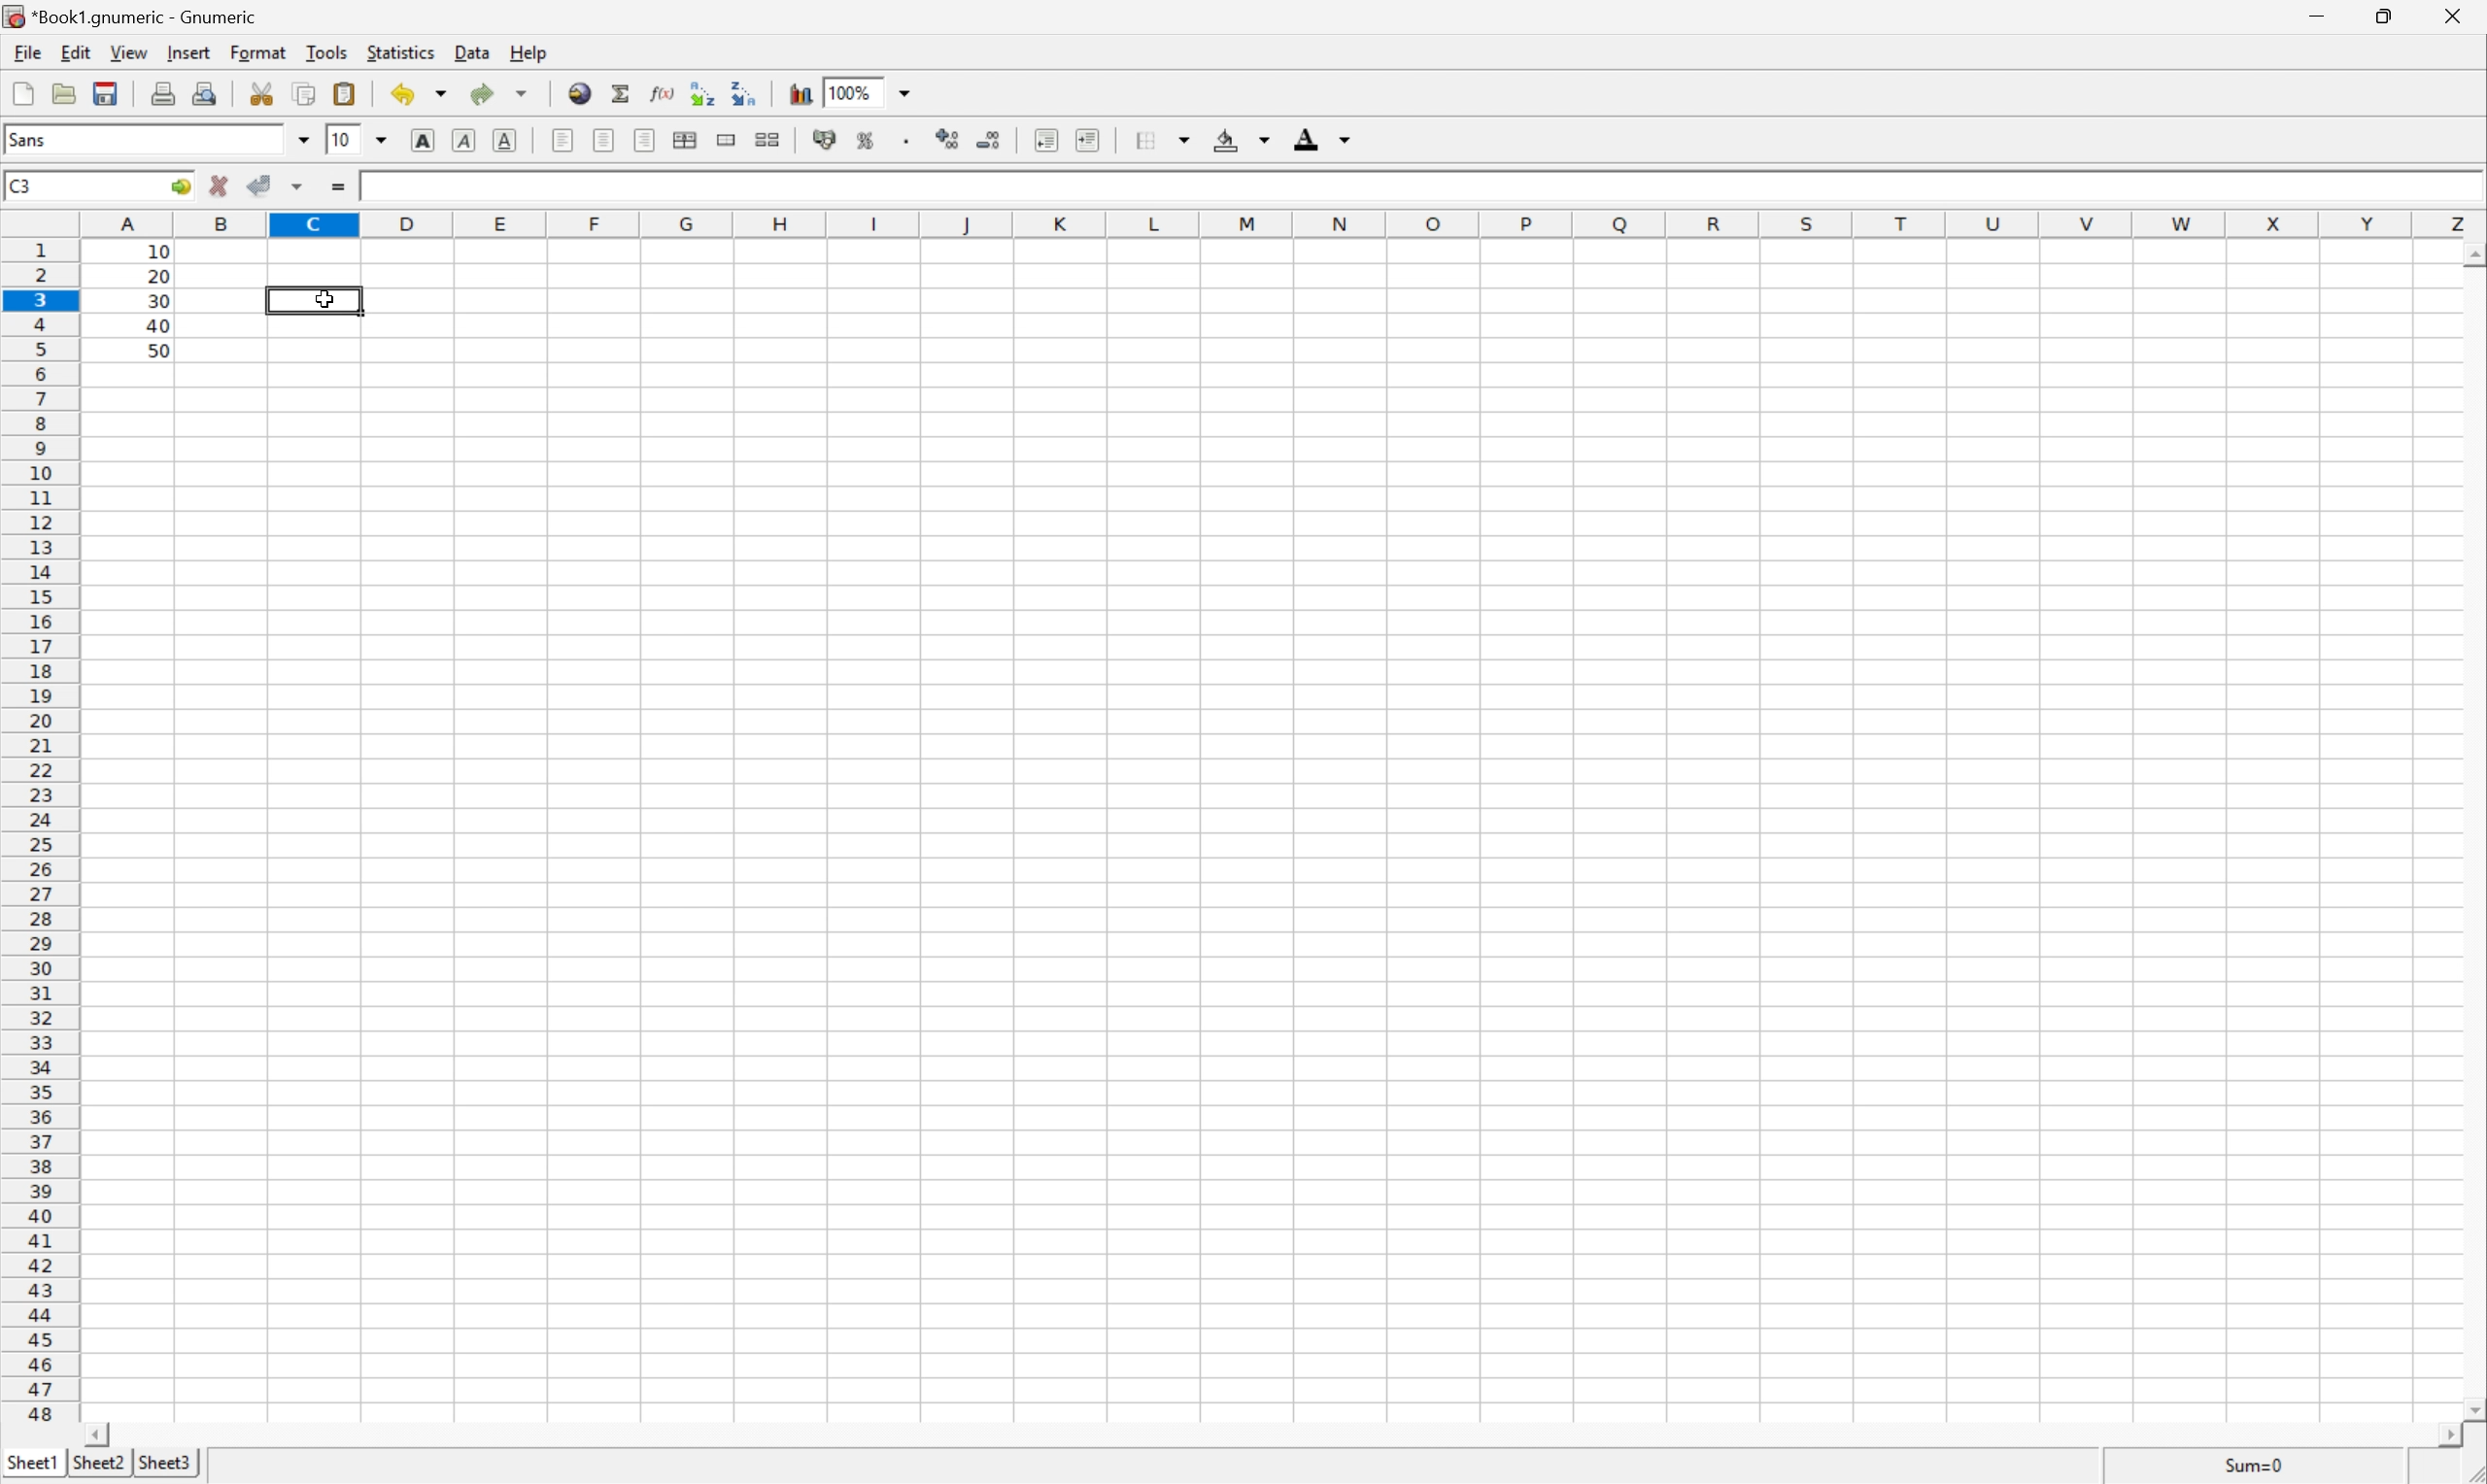 The image size is (2487, 1484). Describe the element at coordinates (1345, 140) in the screenshot. I see `Drop down` at that location.